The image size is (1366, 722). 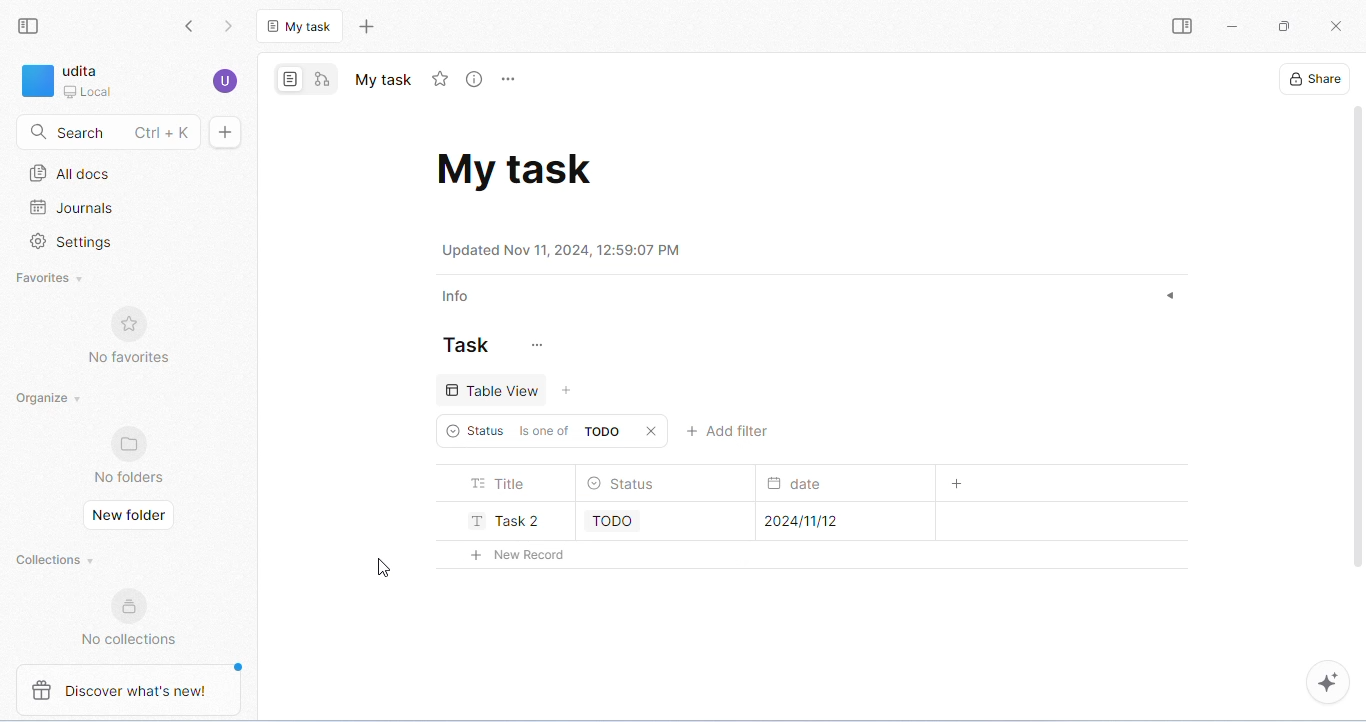 What do you see at coordinates (543, 430) in the screenshot?
I see `is one of` at bounding box center [543, 430].